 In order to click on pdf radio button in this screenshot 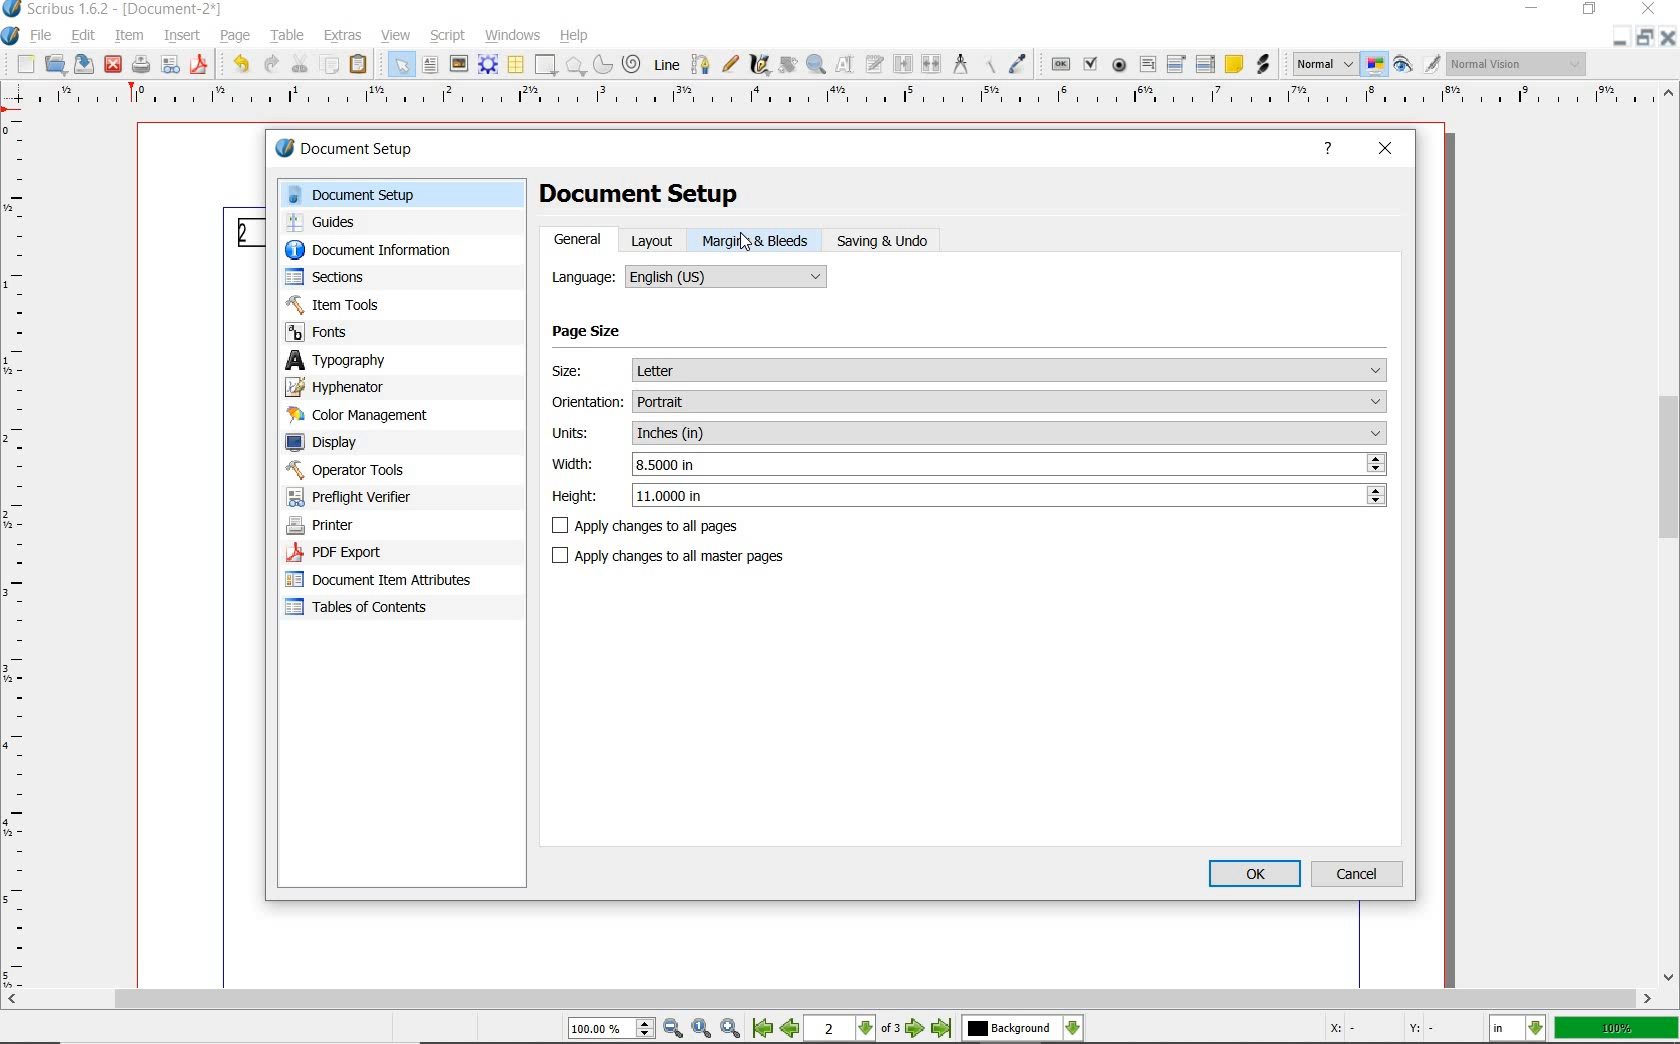, I will do `click(1120, 65)`.